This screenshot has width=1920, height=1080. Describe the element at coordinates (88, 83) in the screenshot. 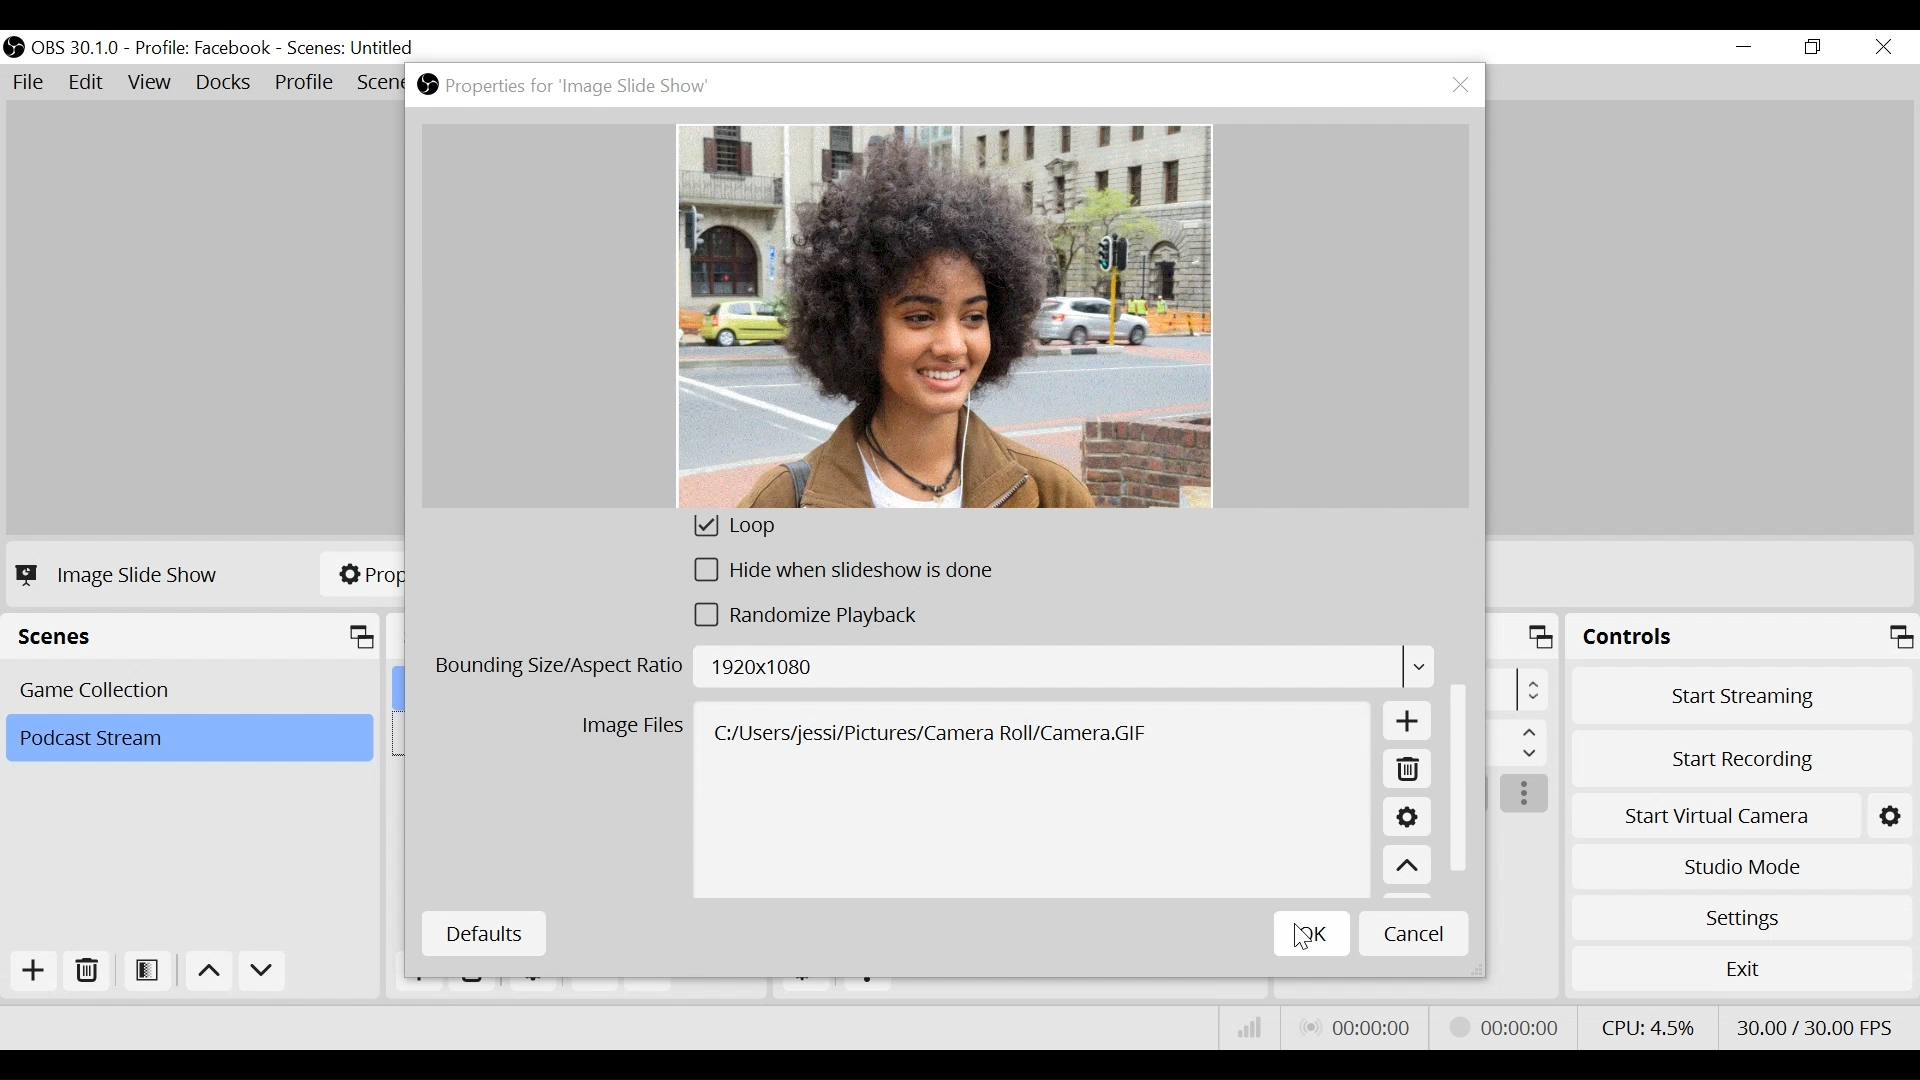

I see `Edit` at that location.